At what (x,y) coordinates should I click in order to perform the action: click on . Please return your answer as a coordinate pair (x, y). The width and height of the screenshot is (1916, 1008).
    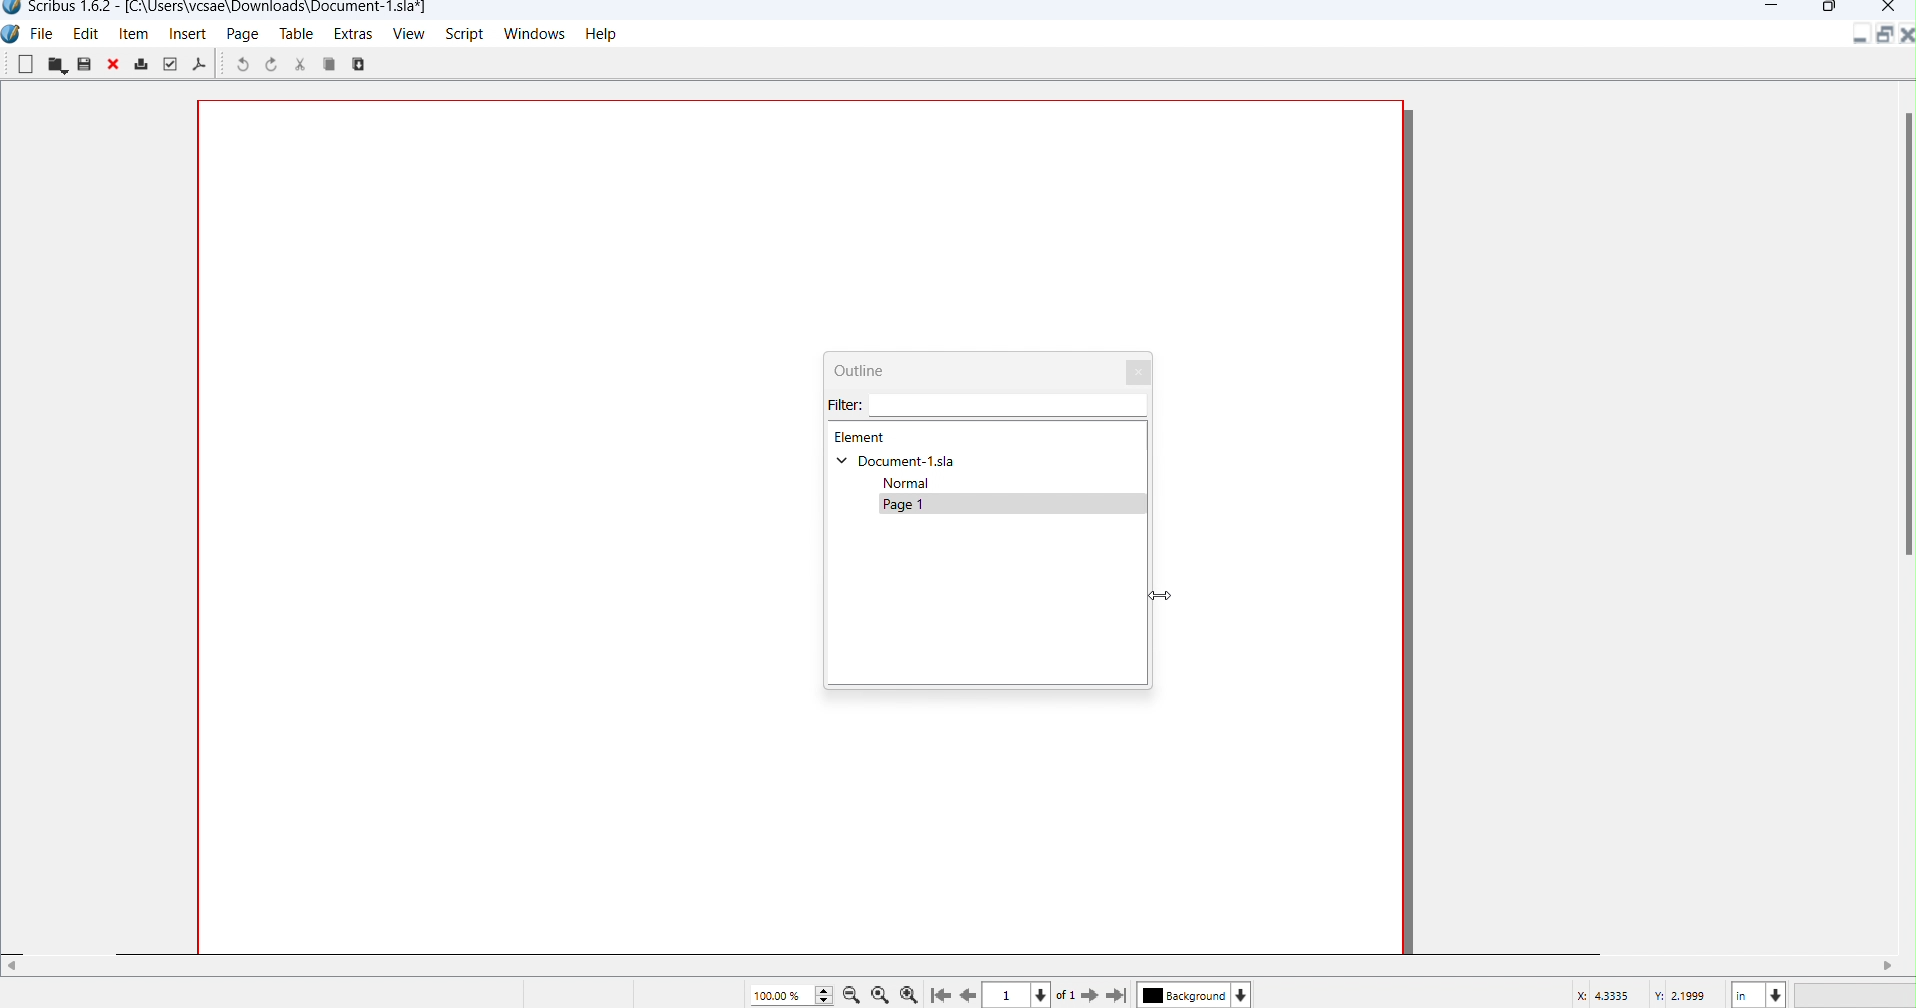
    Looking at the image, I should click on (135, 35).